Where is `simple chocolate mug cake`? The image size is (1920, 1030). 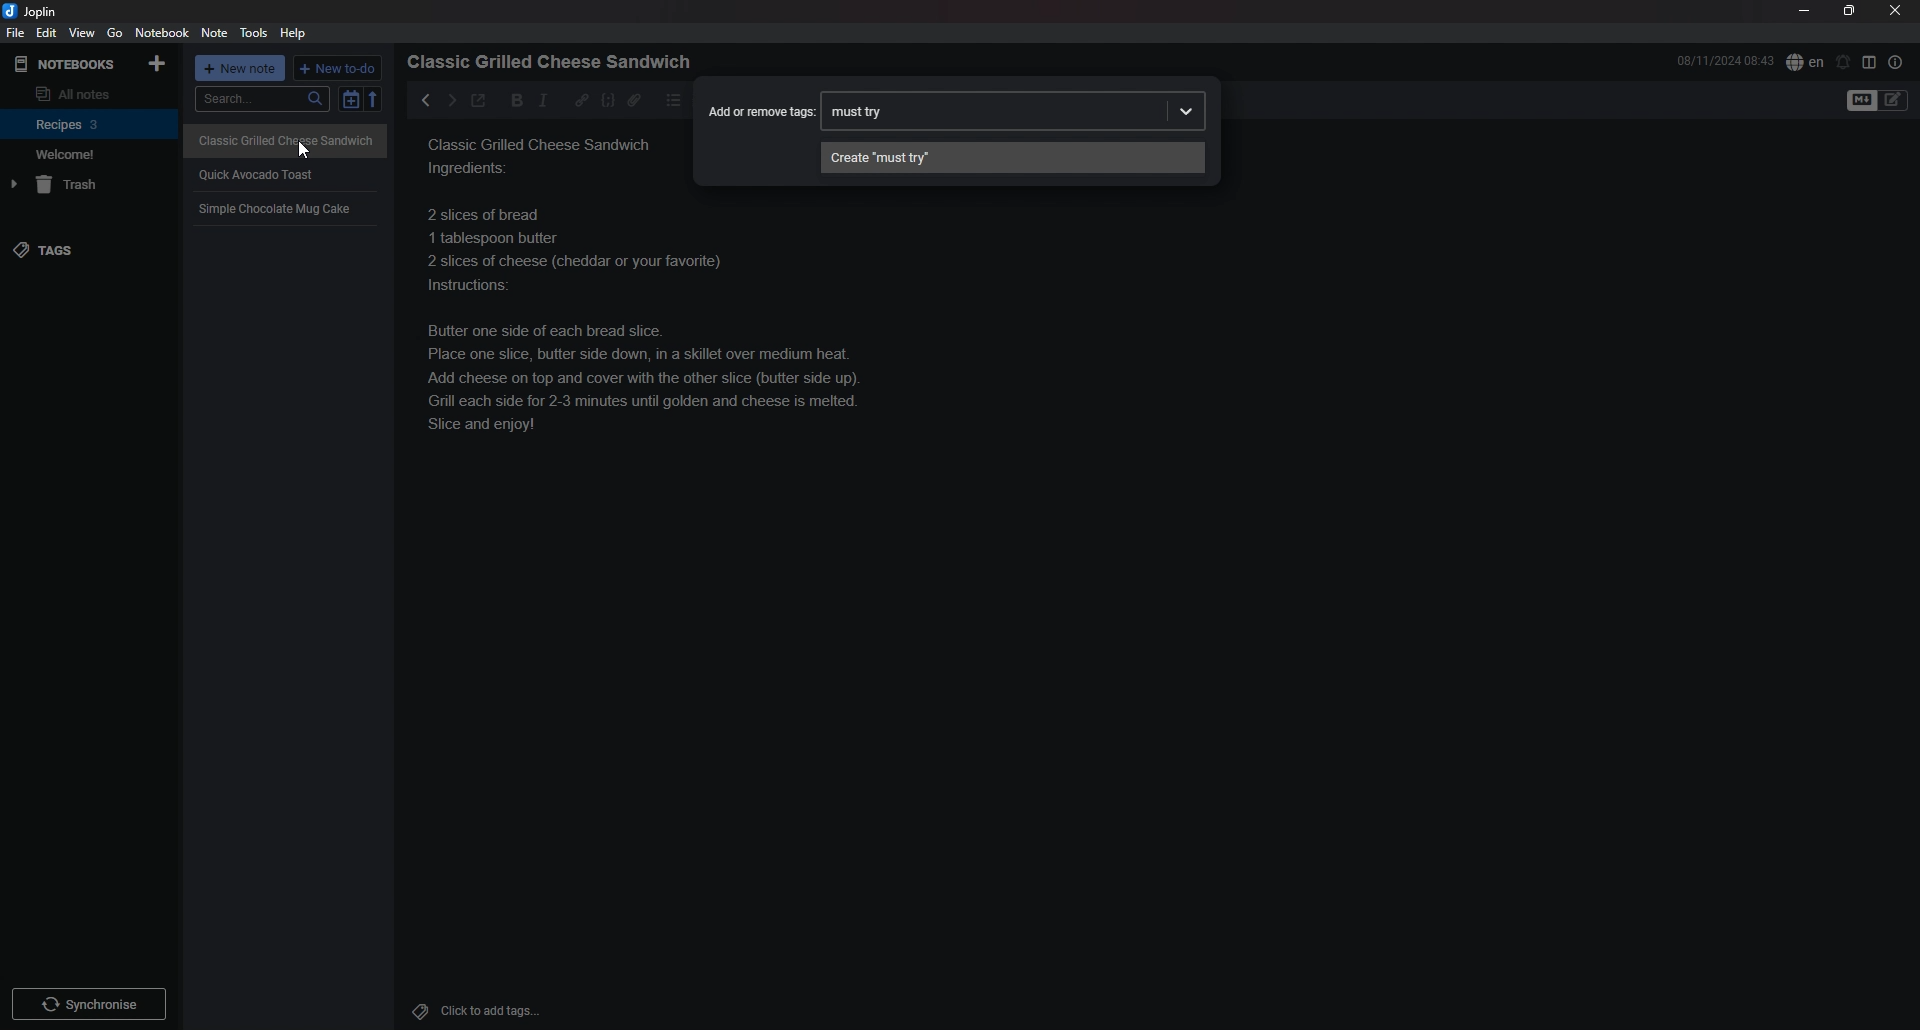 simple chocolate mug cake is located at coordinates (686, 348).